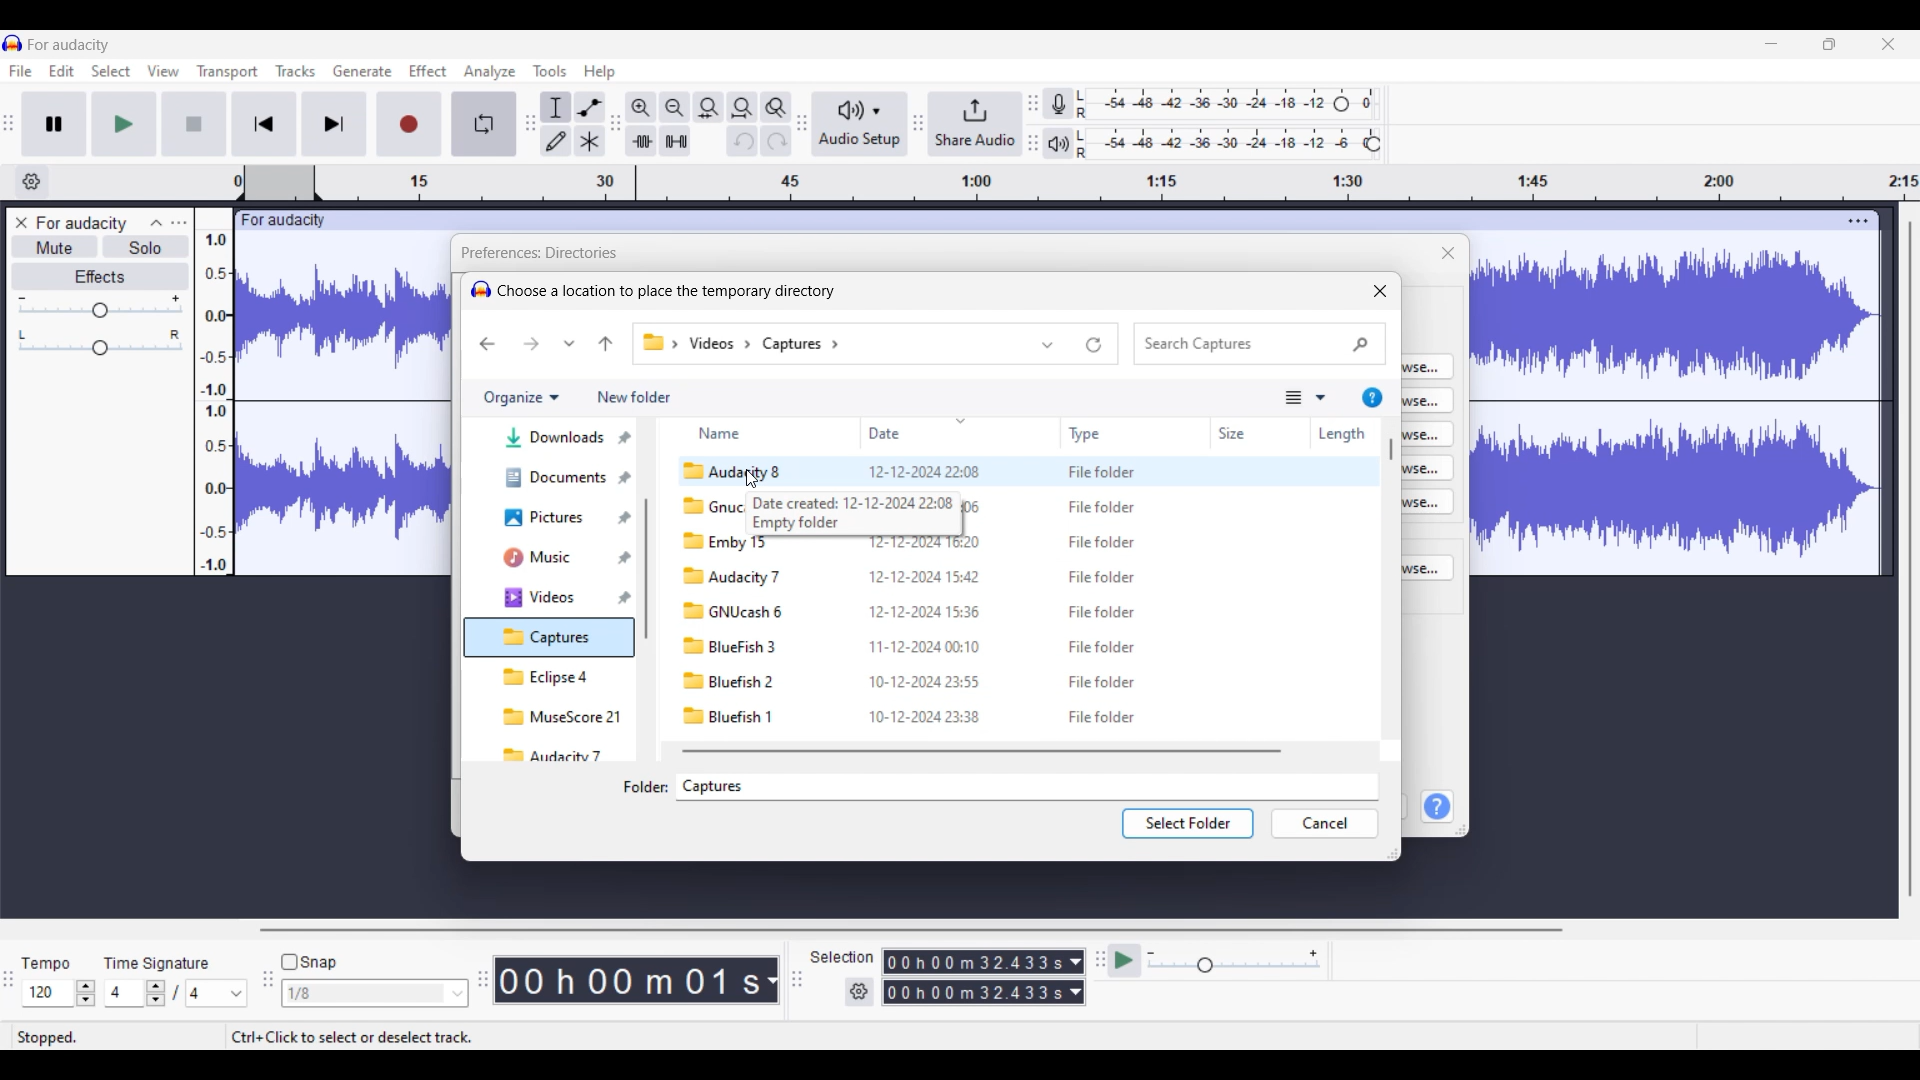 The image size is (1920, 1080). Describe the element at coordinates (776, 140) in the screenshot. I see `Redo` at that location.